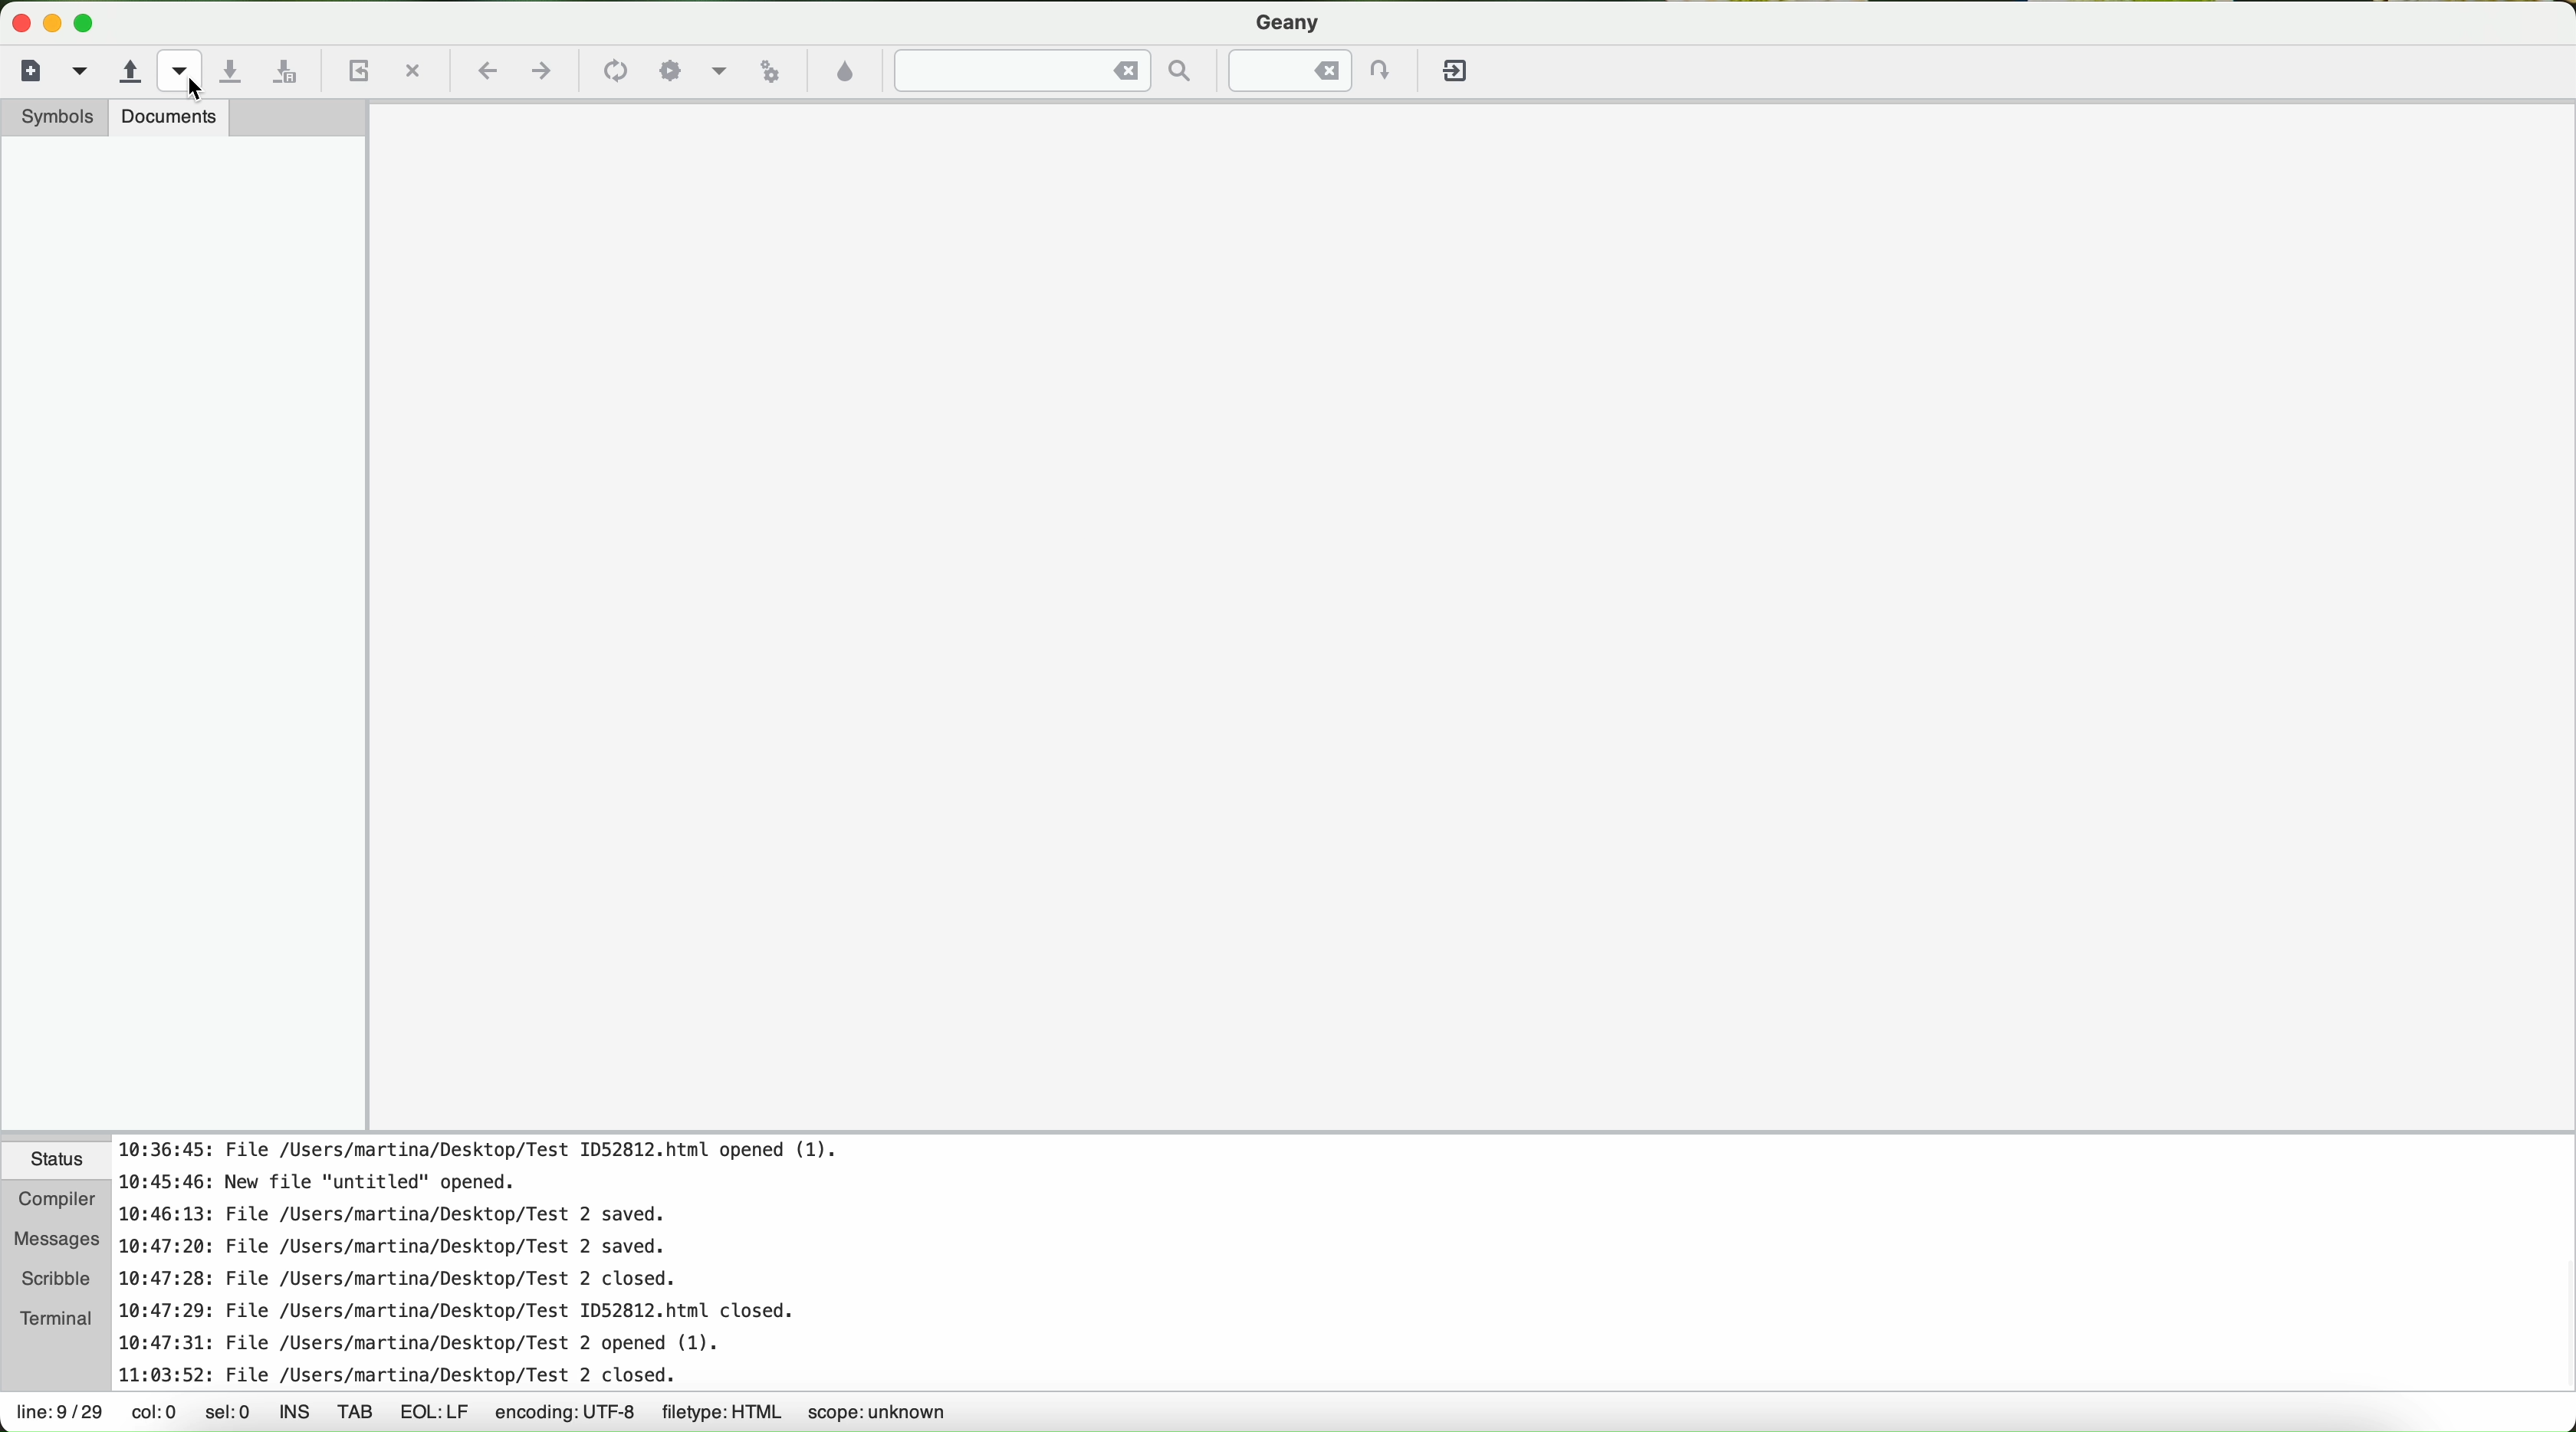  I want to click on documents, so click(169, 117).